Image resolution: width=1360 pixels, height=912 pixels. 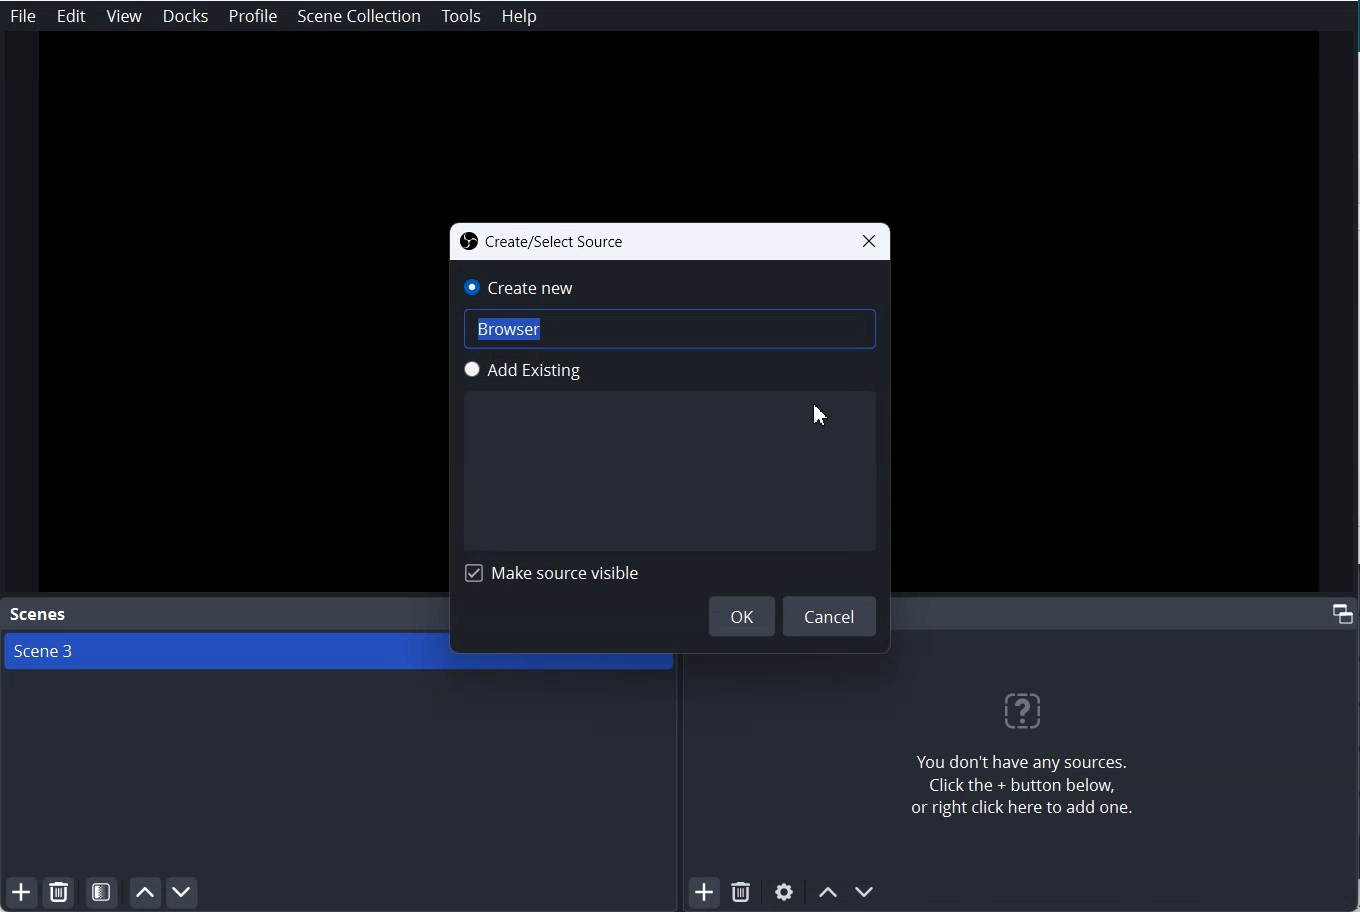 What do you see at coordinates (532, 289) in the screenshot?
I see `(un)check Create new` at bounding box center [532, 289].